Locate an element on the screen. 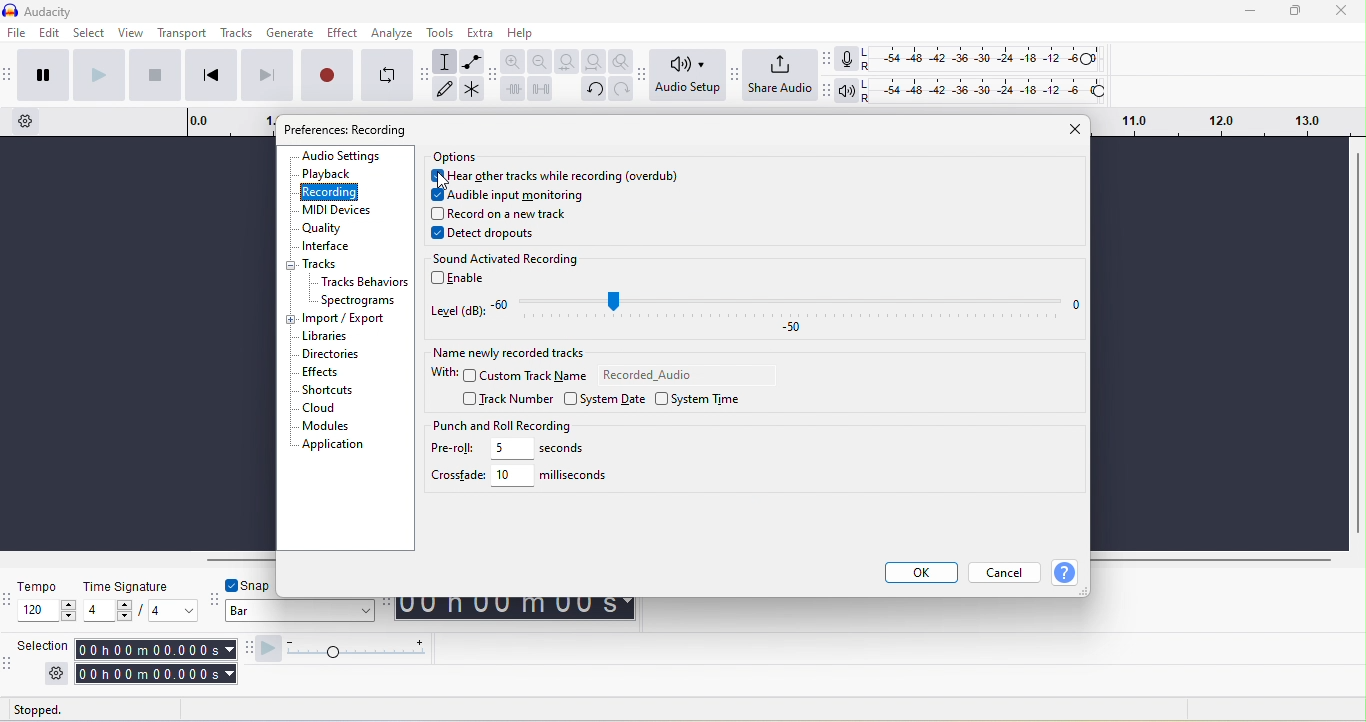 This screenshot has height=722, width=1366. stop is located at coordinates (158, 74).